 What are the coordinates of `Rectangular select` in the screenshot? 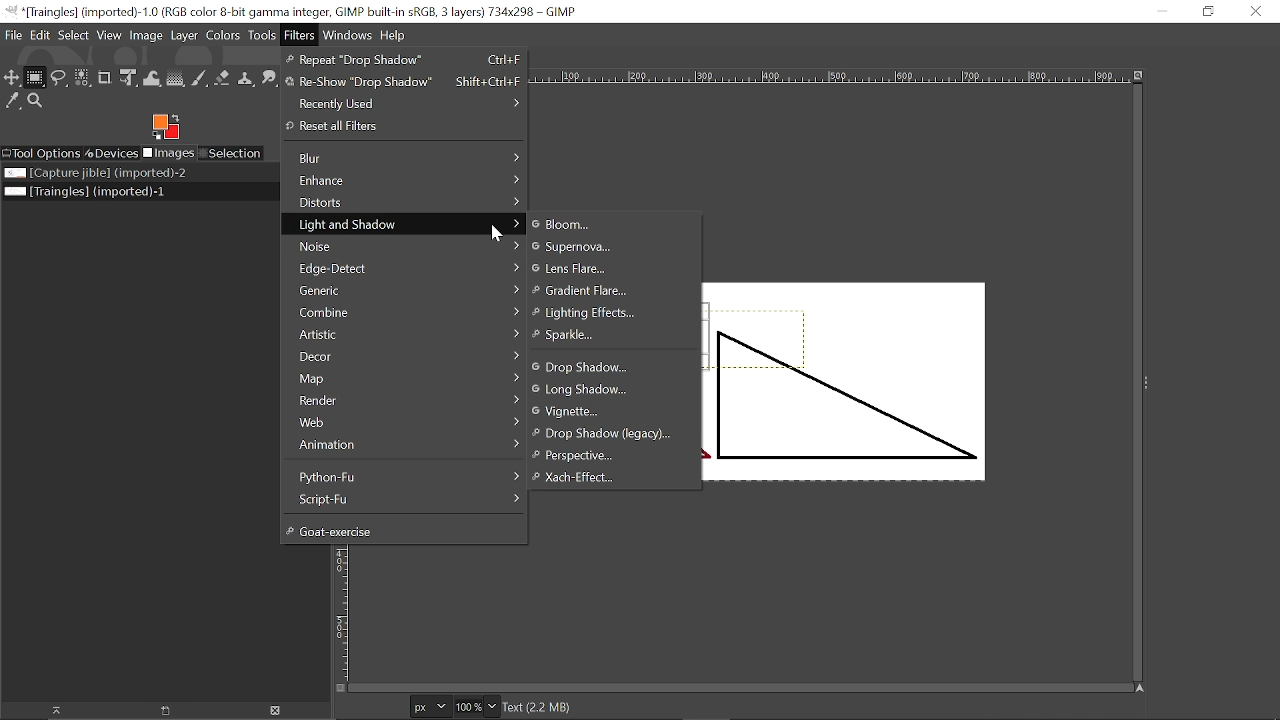 It's located at (36, 77).